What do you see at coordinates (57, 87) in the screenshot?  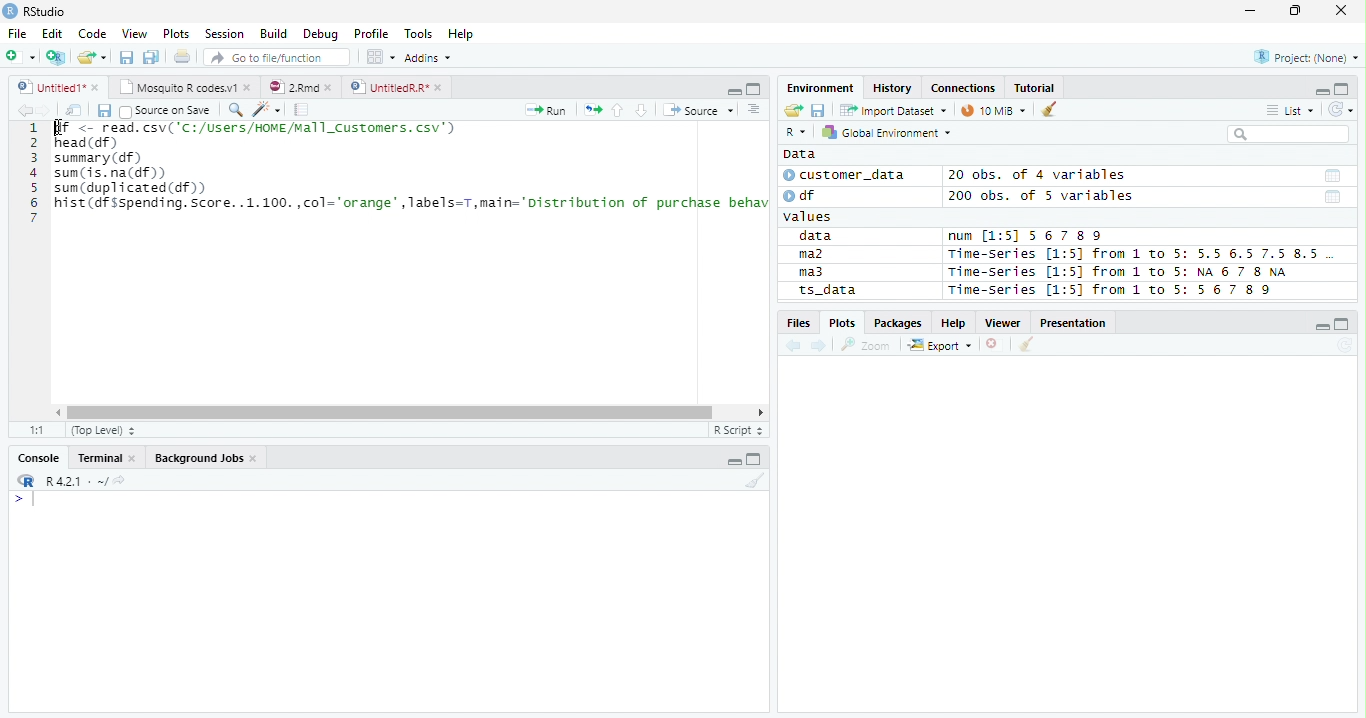 I see `Untitiled1` at bounding box center [57, 87].